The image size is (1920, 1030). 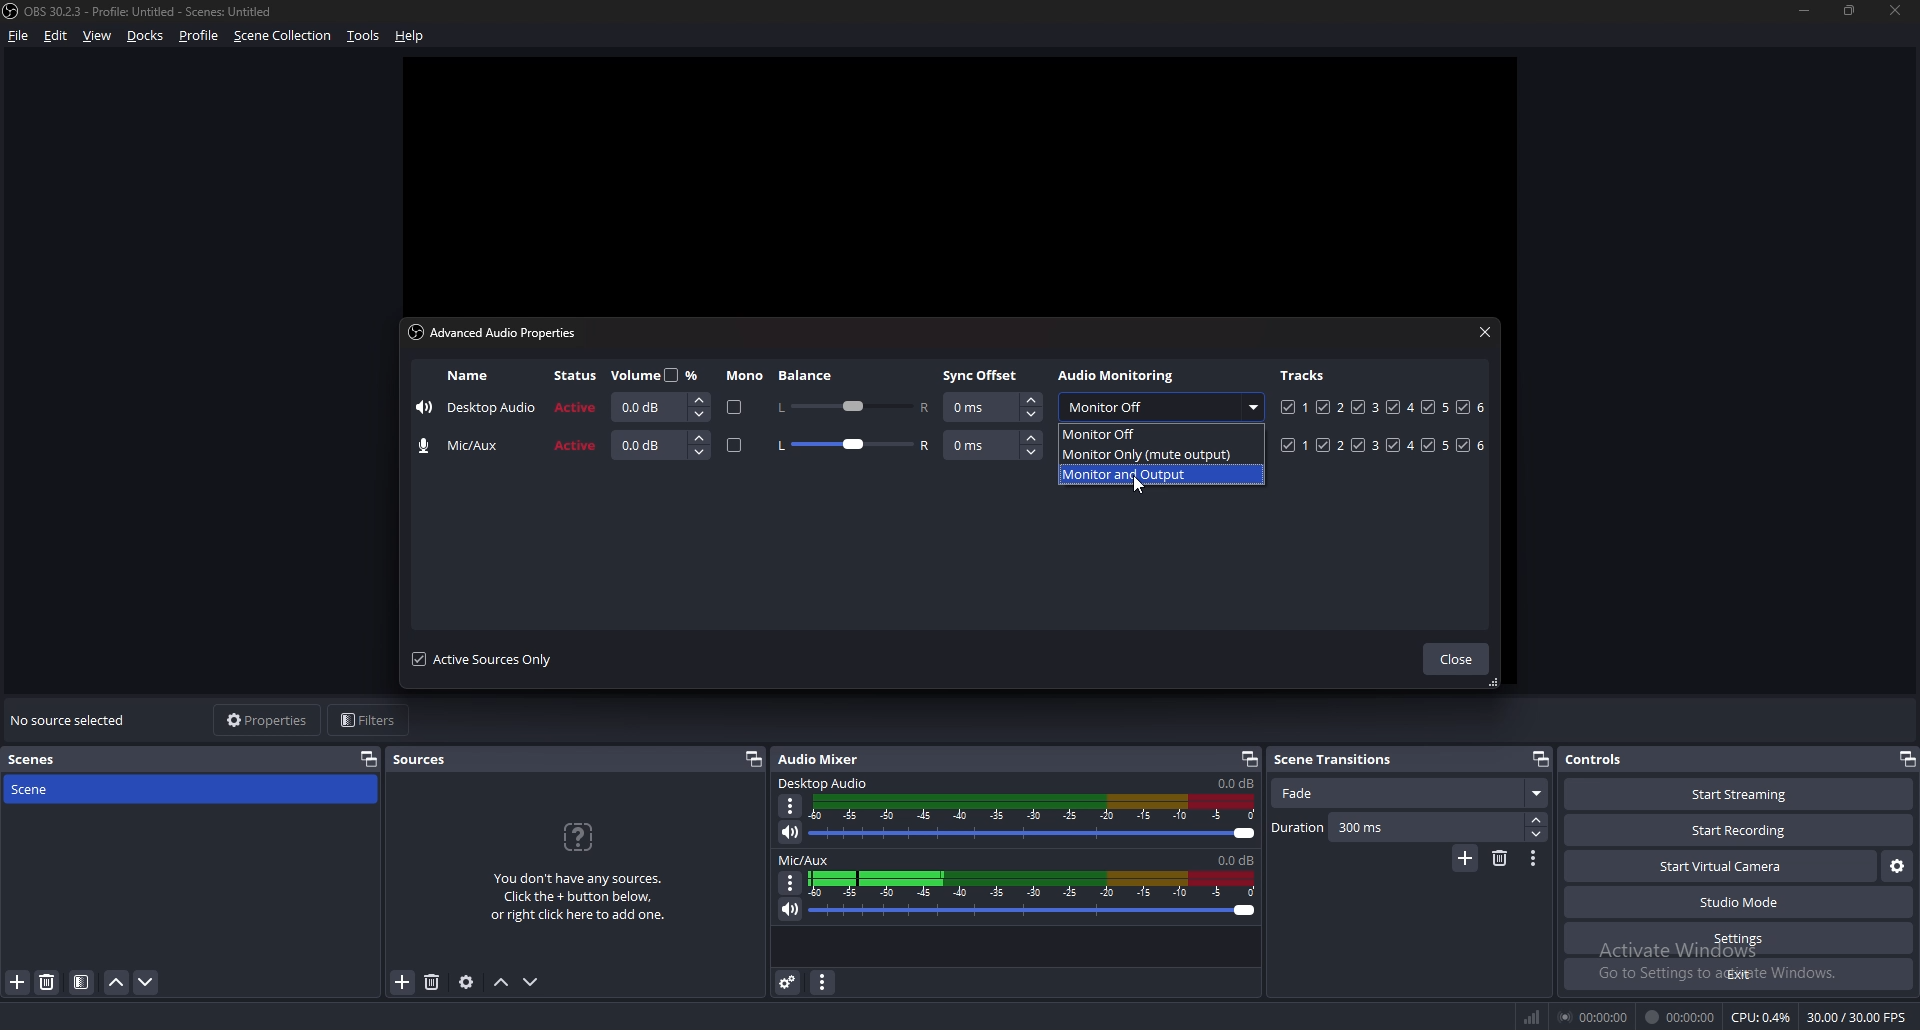 I want to click on audio monitoring, so click(x=1159, y=407).